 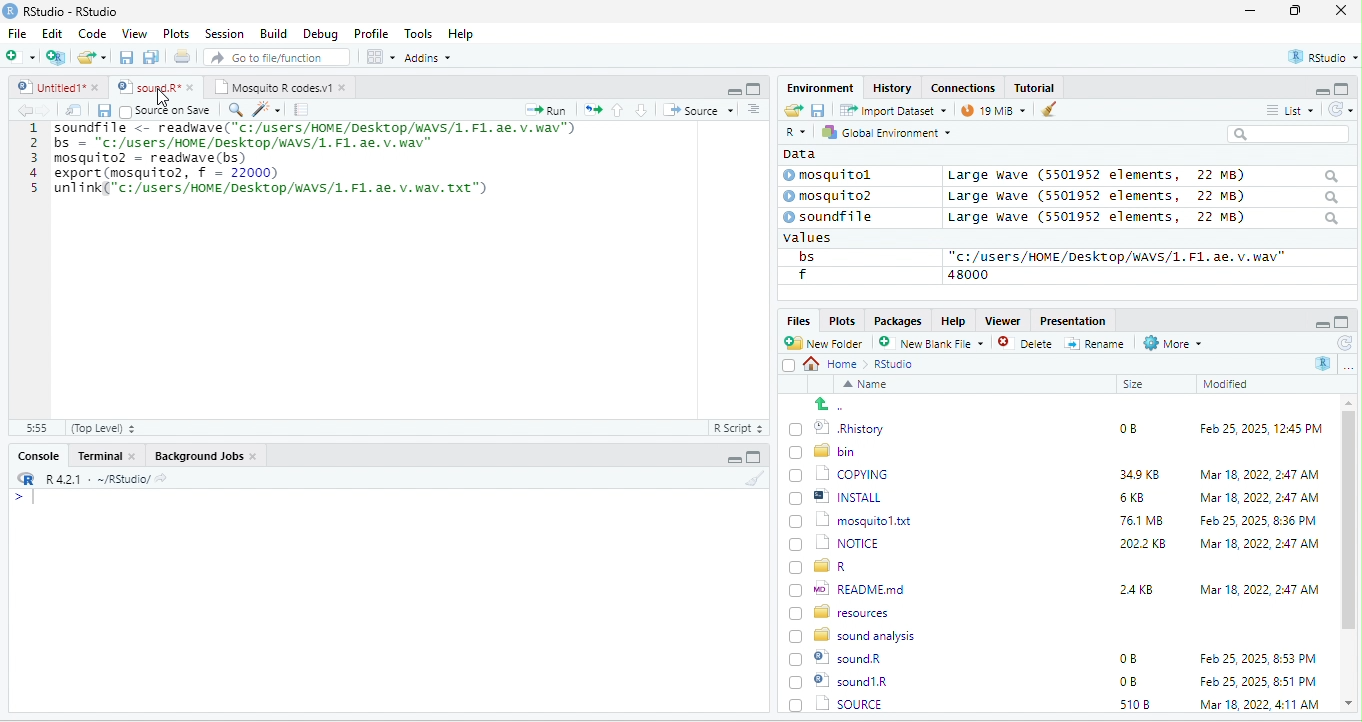 I want to click on Help, so click(x=953, y=319).